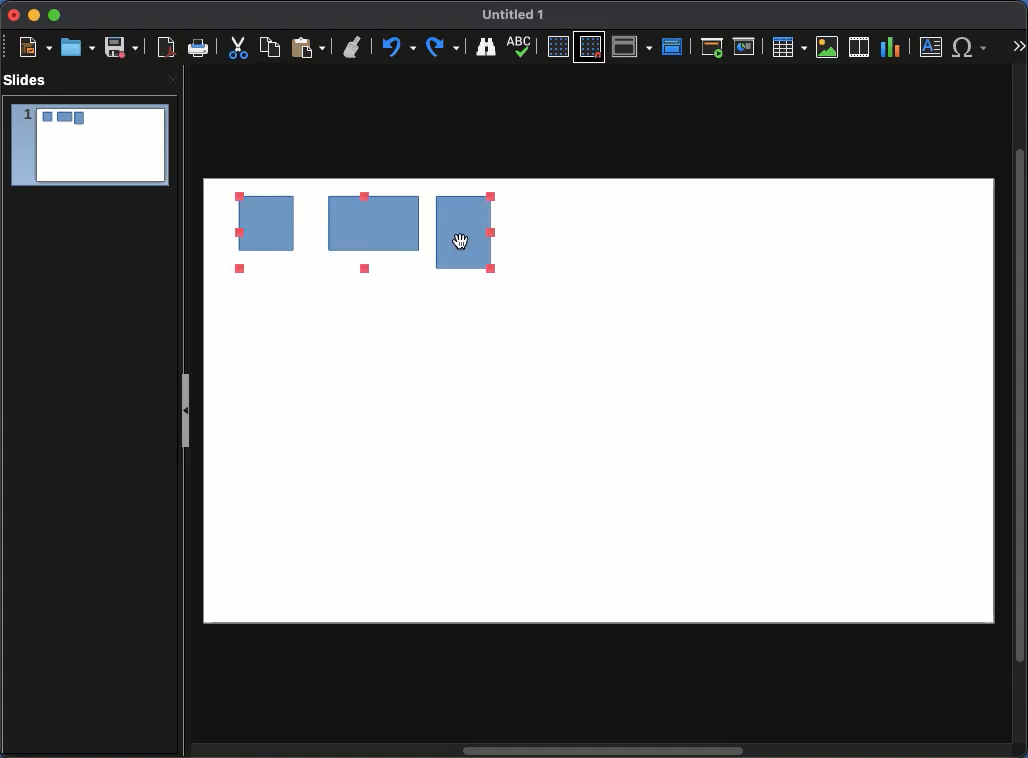  Describe the element at coordinates (354, 48) in the screenshot. I see `Clone formatting` at that location.